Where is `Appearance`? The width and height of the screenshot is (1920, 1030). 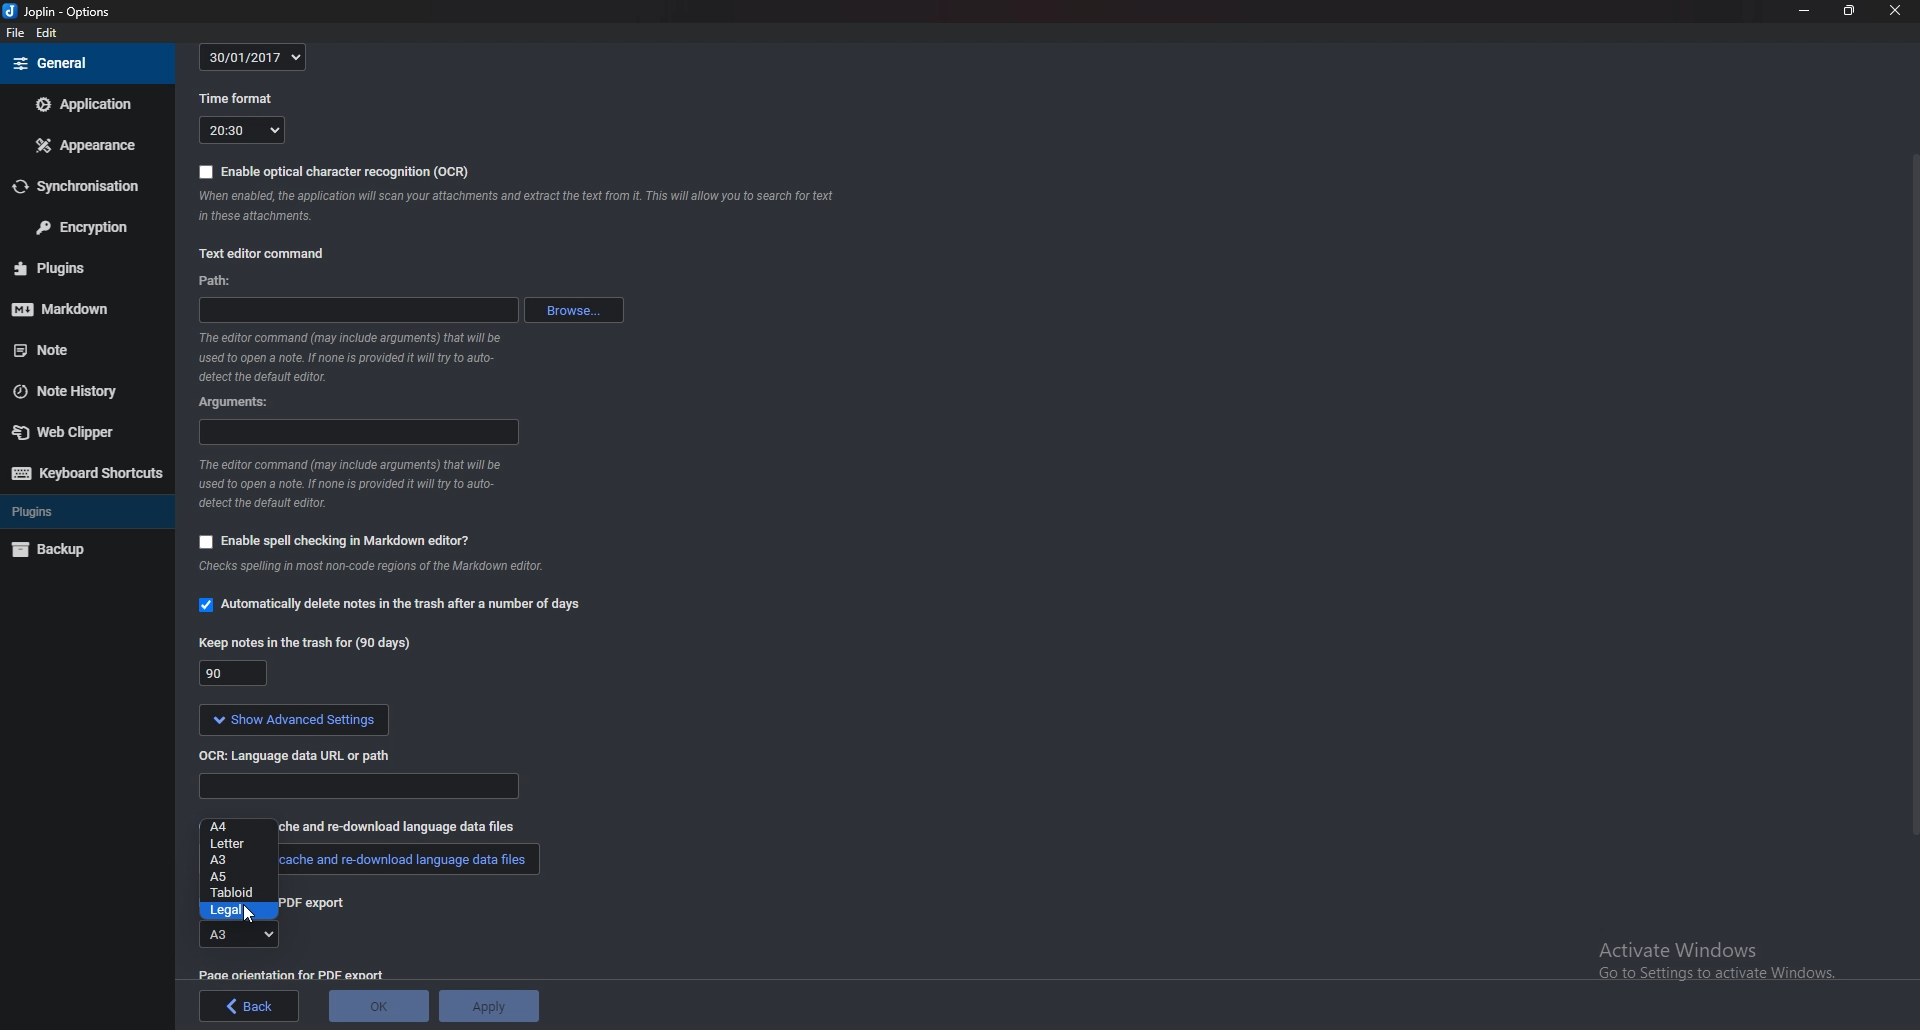 Appearance is located at coordinates (82, 147).